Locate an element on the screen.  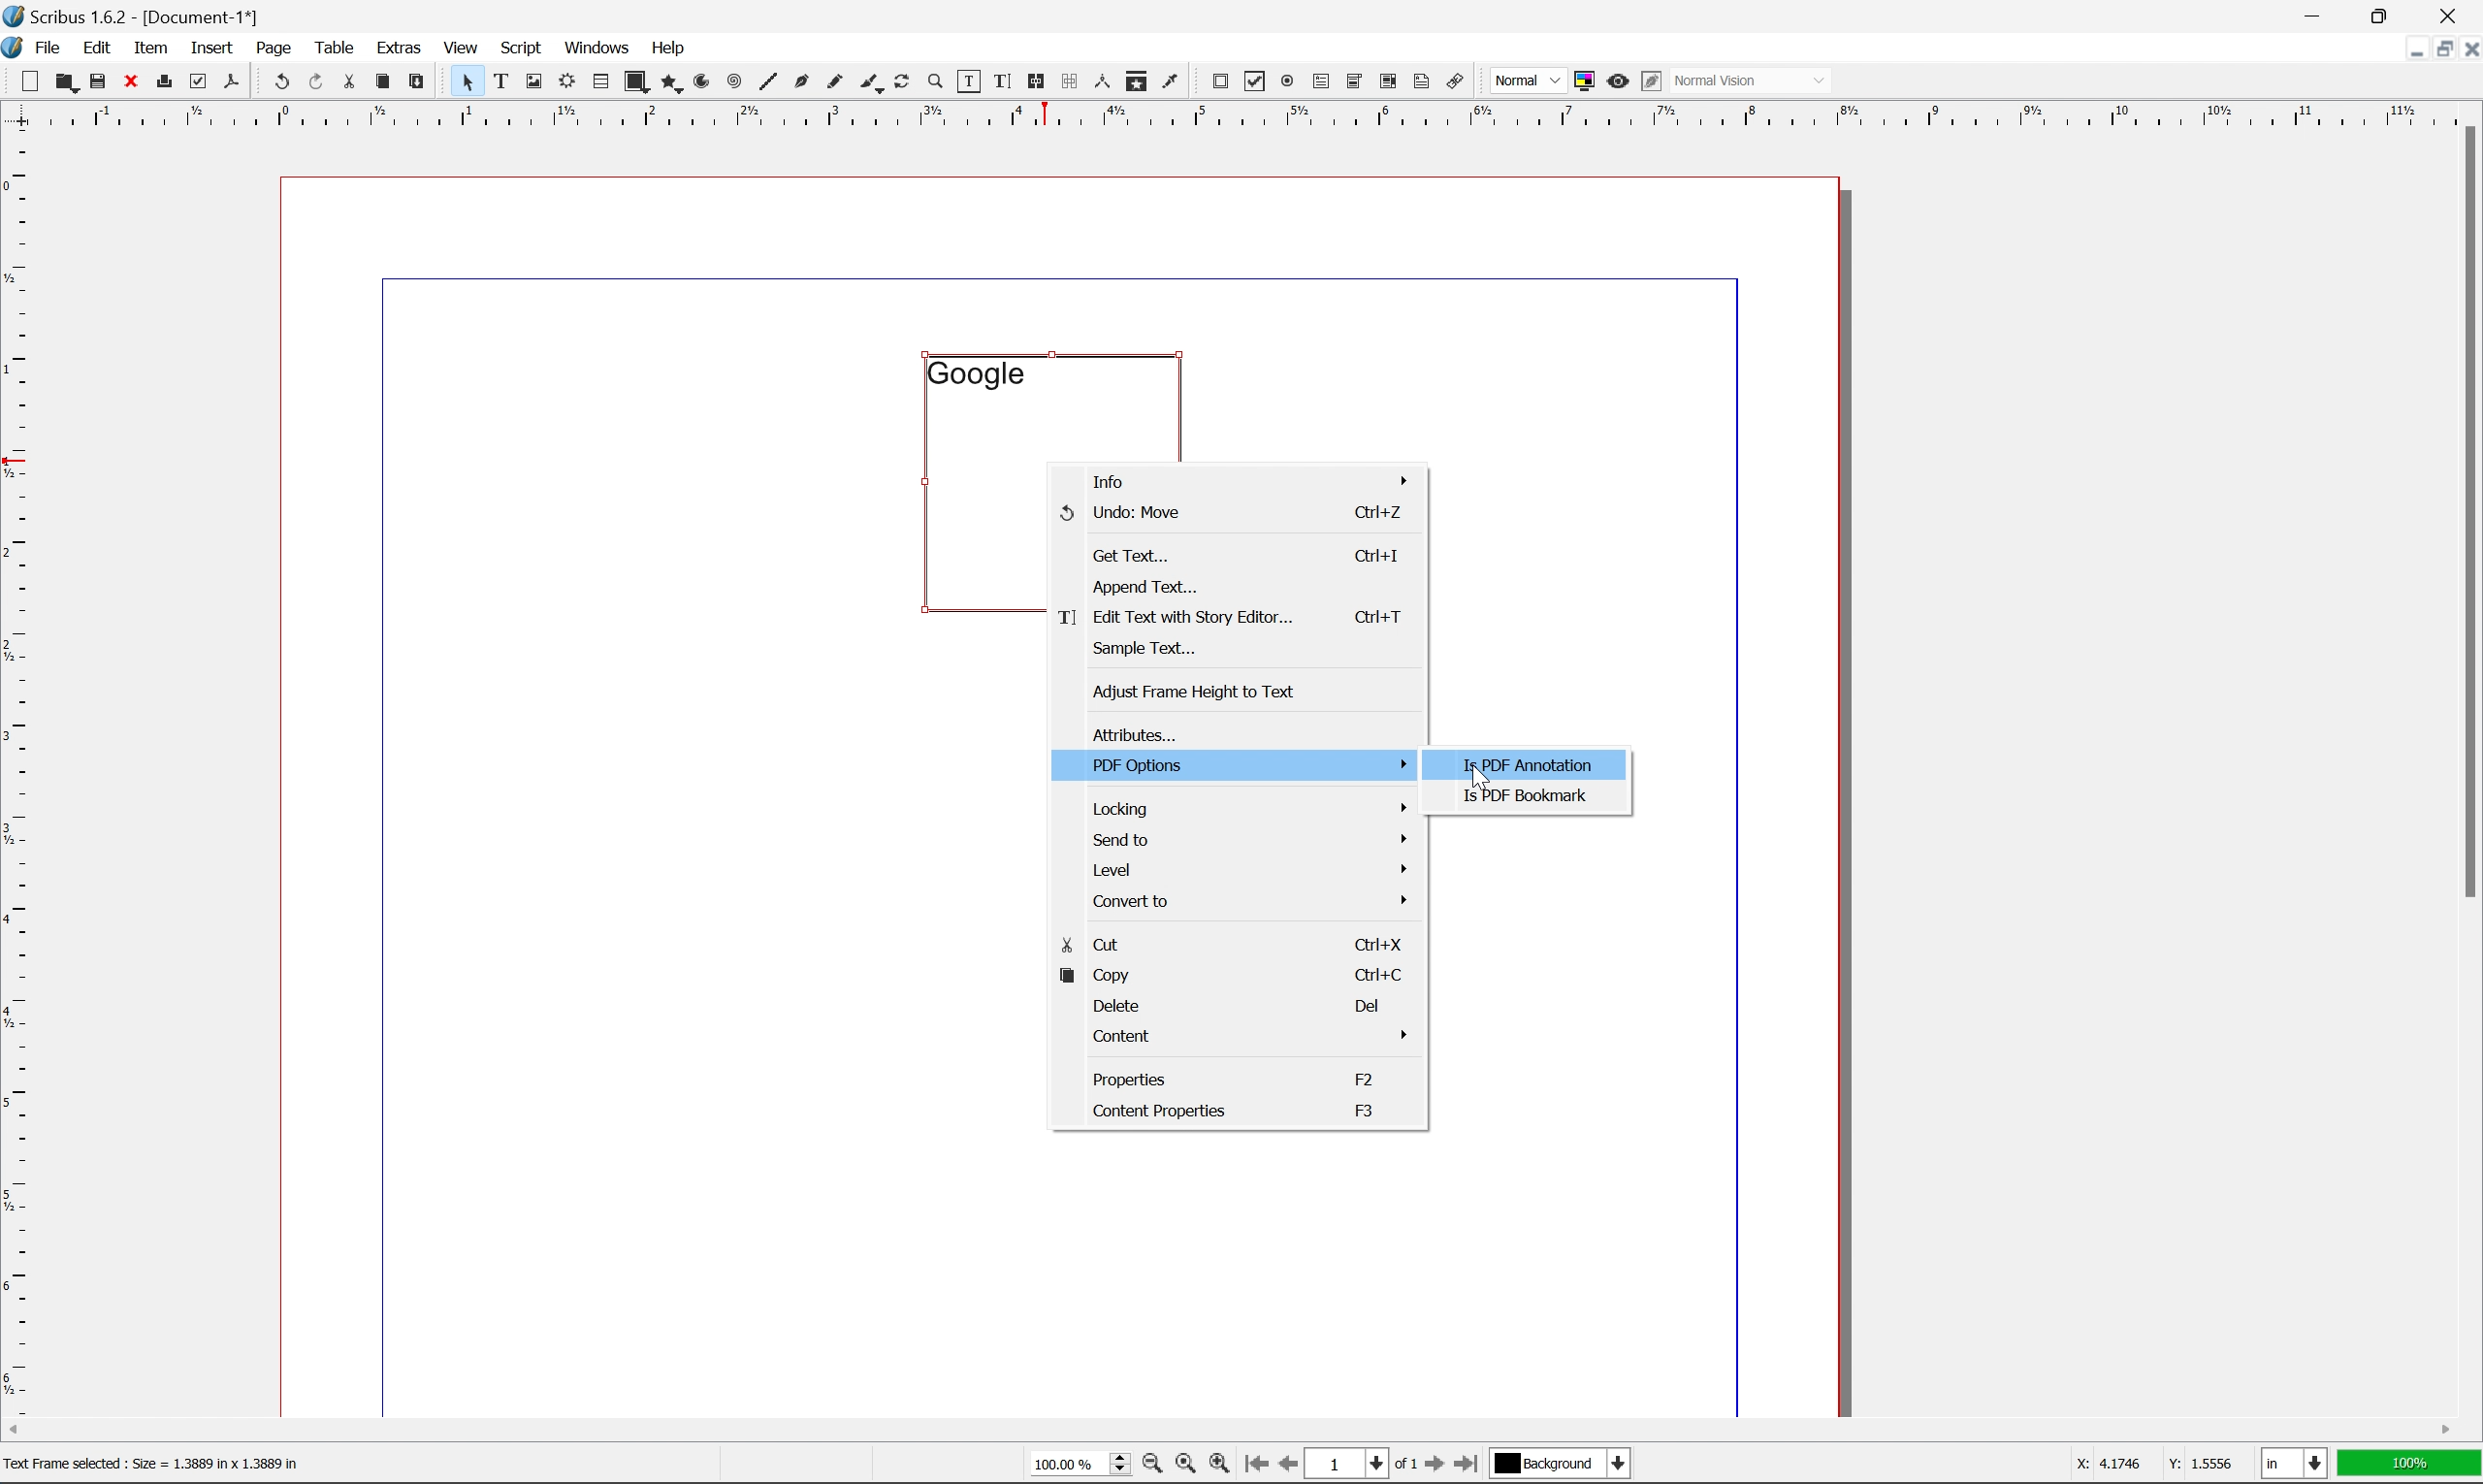
scroll bar is located at coordinates (2466, 510).